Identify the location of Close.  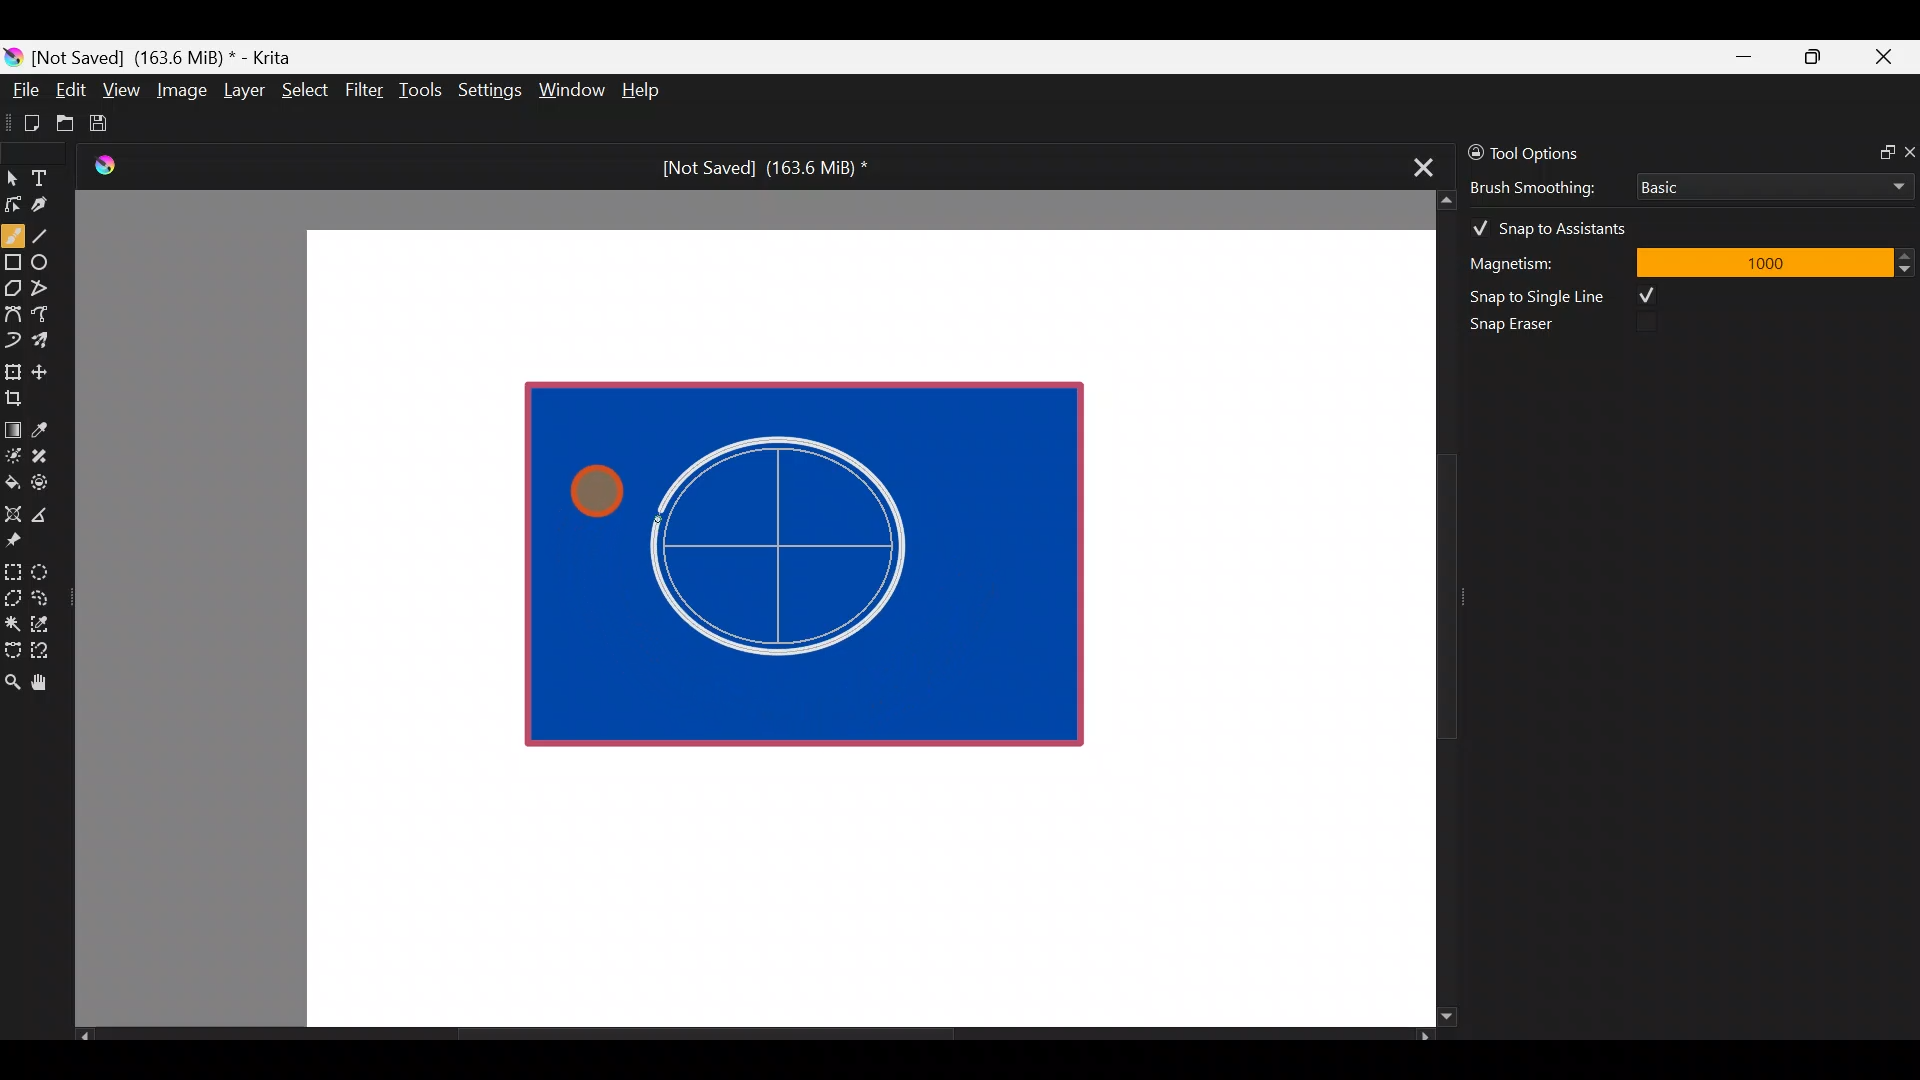
(1885, 61).